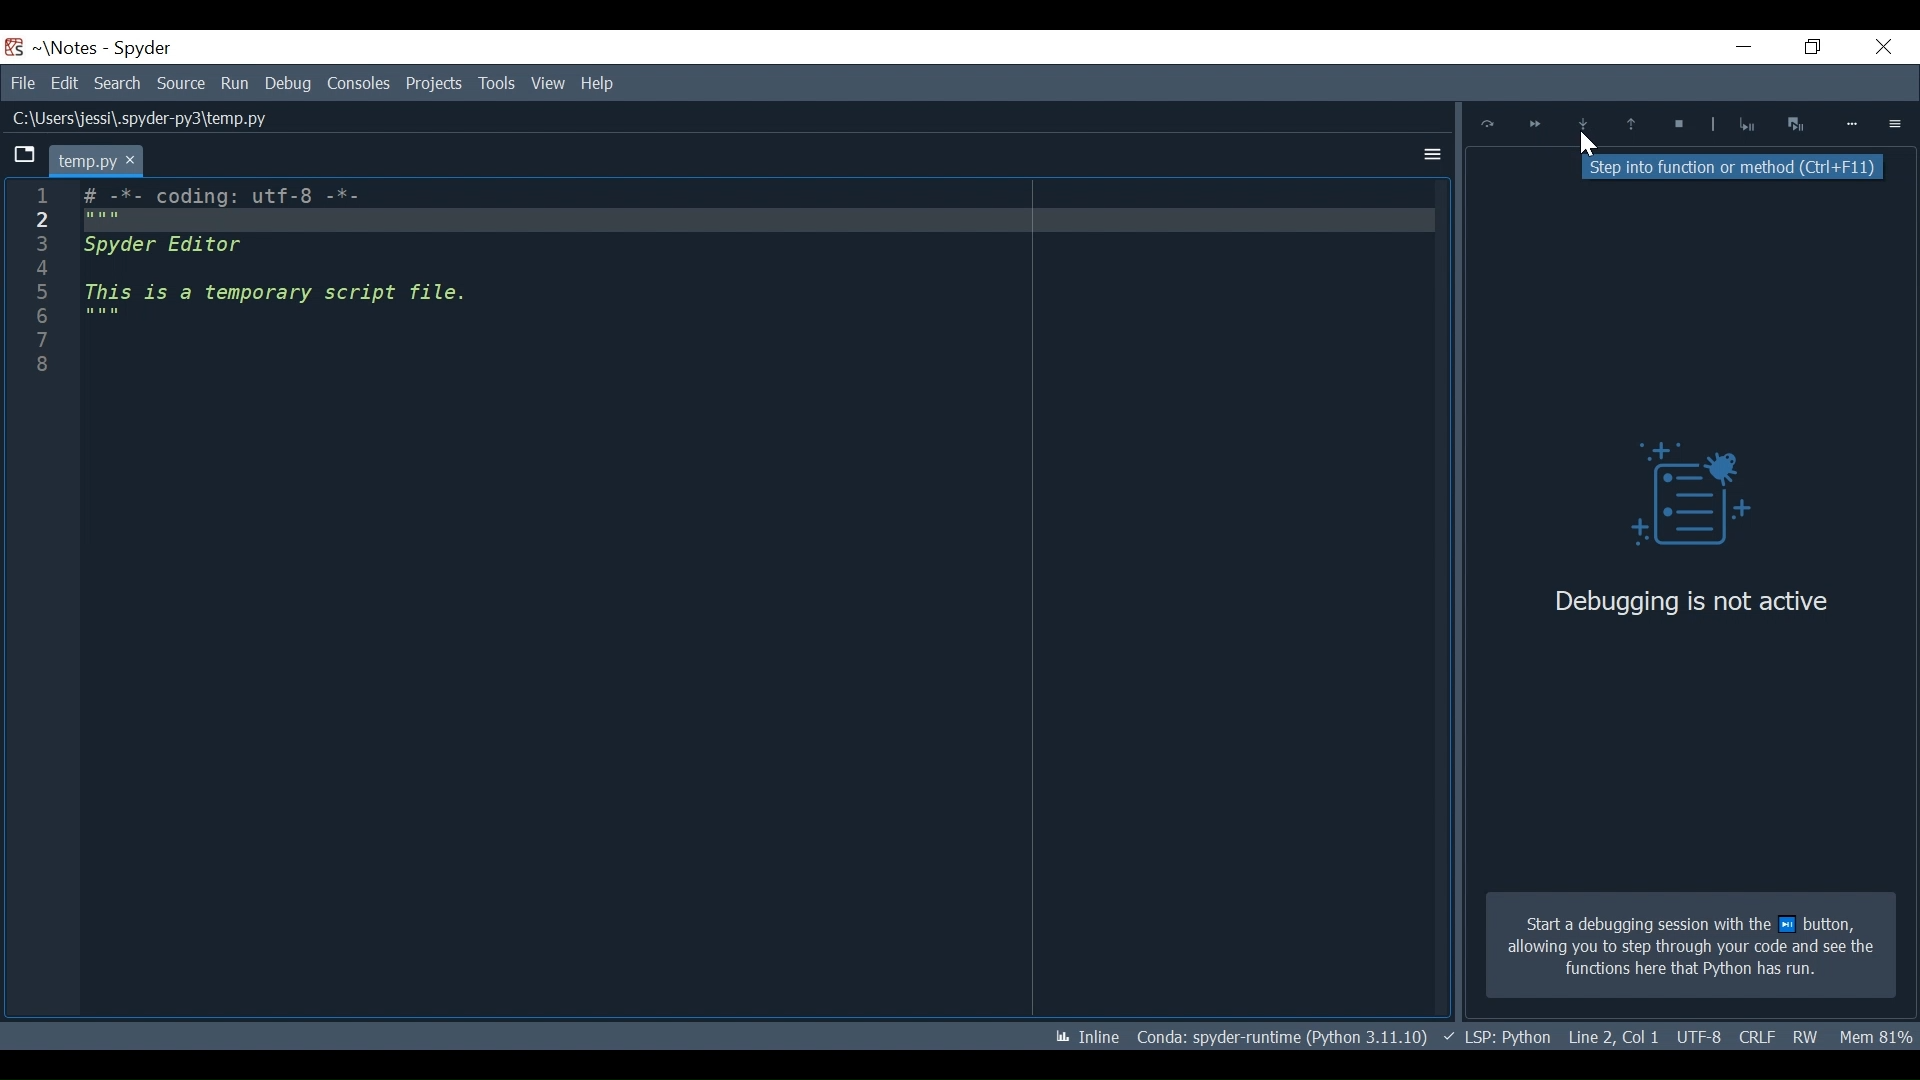 This screenshot has width=1920, height=1080. I want to click on Help, so click(546, 84).